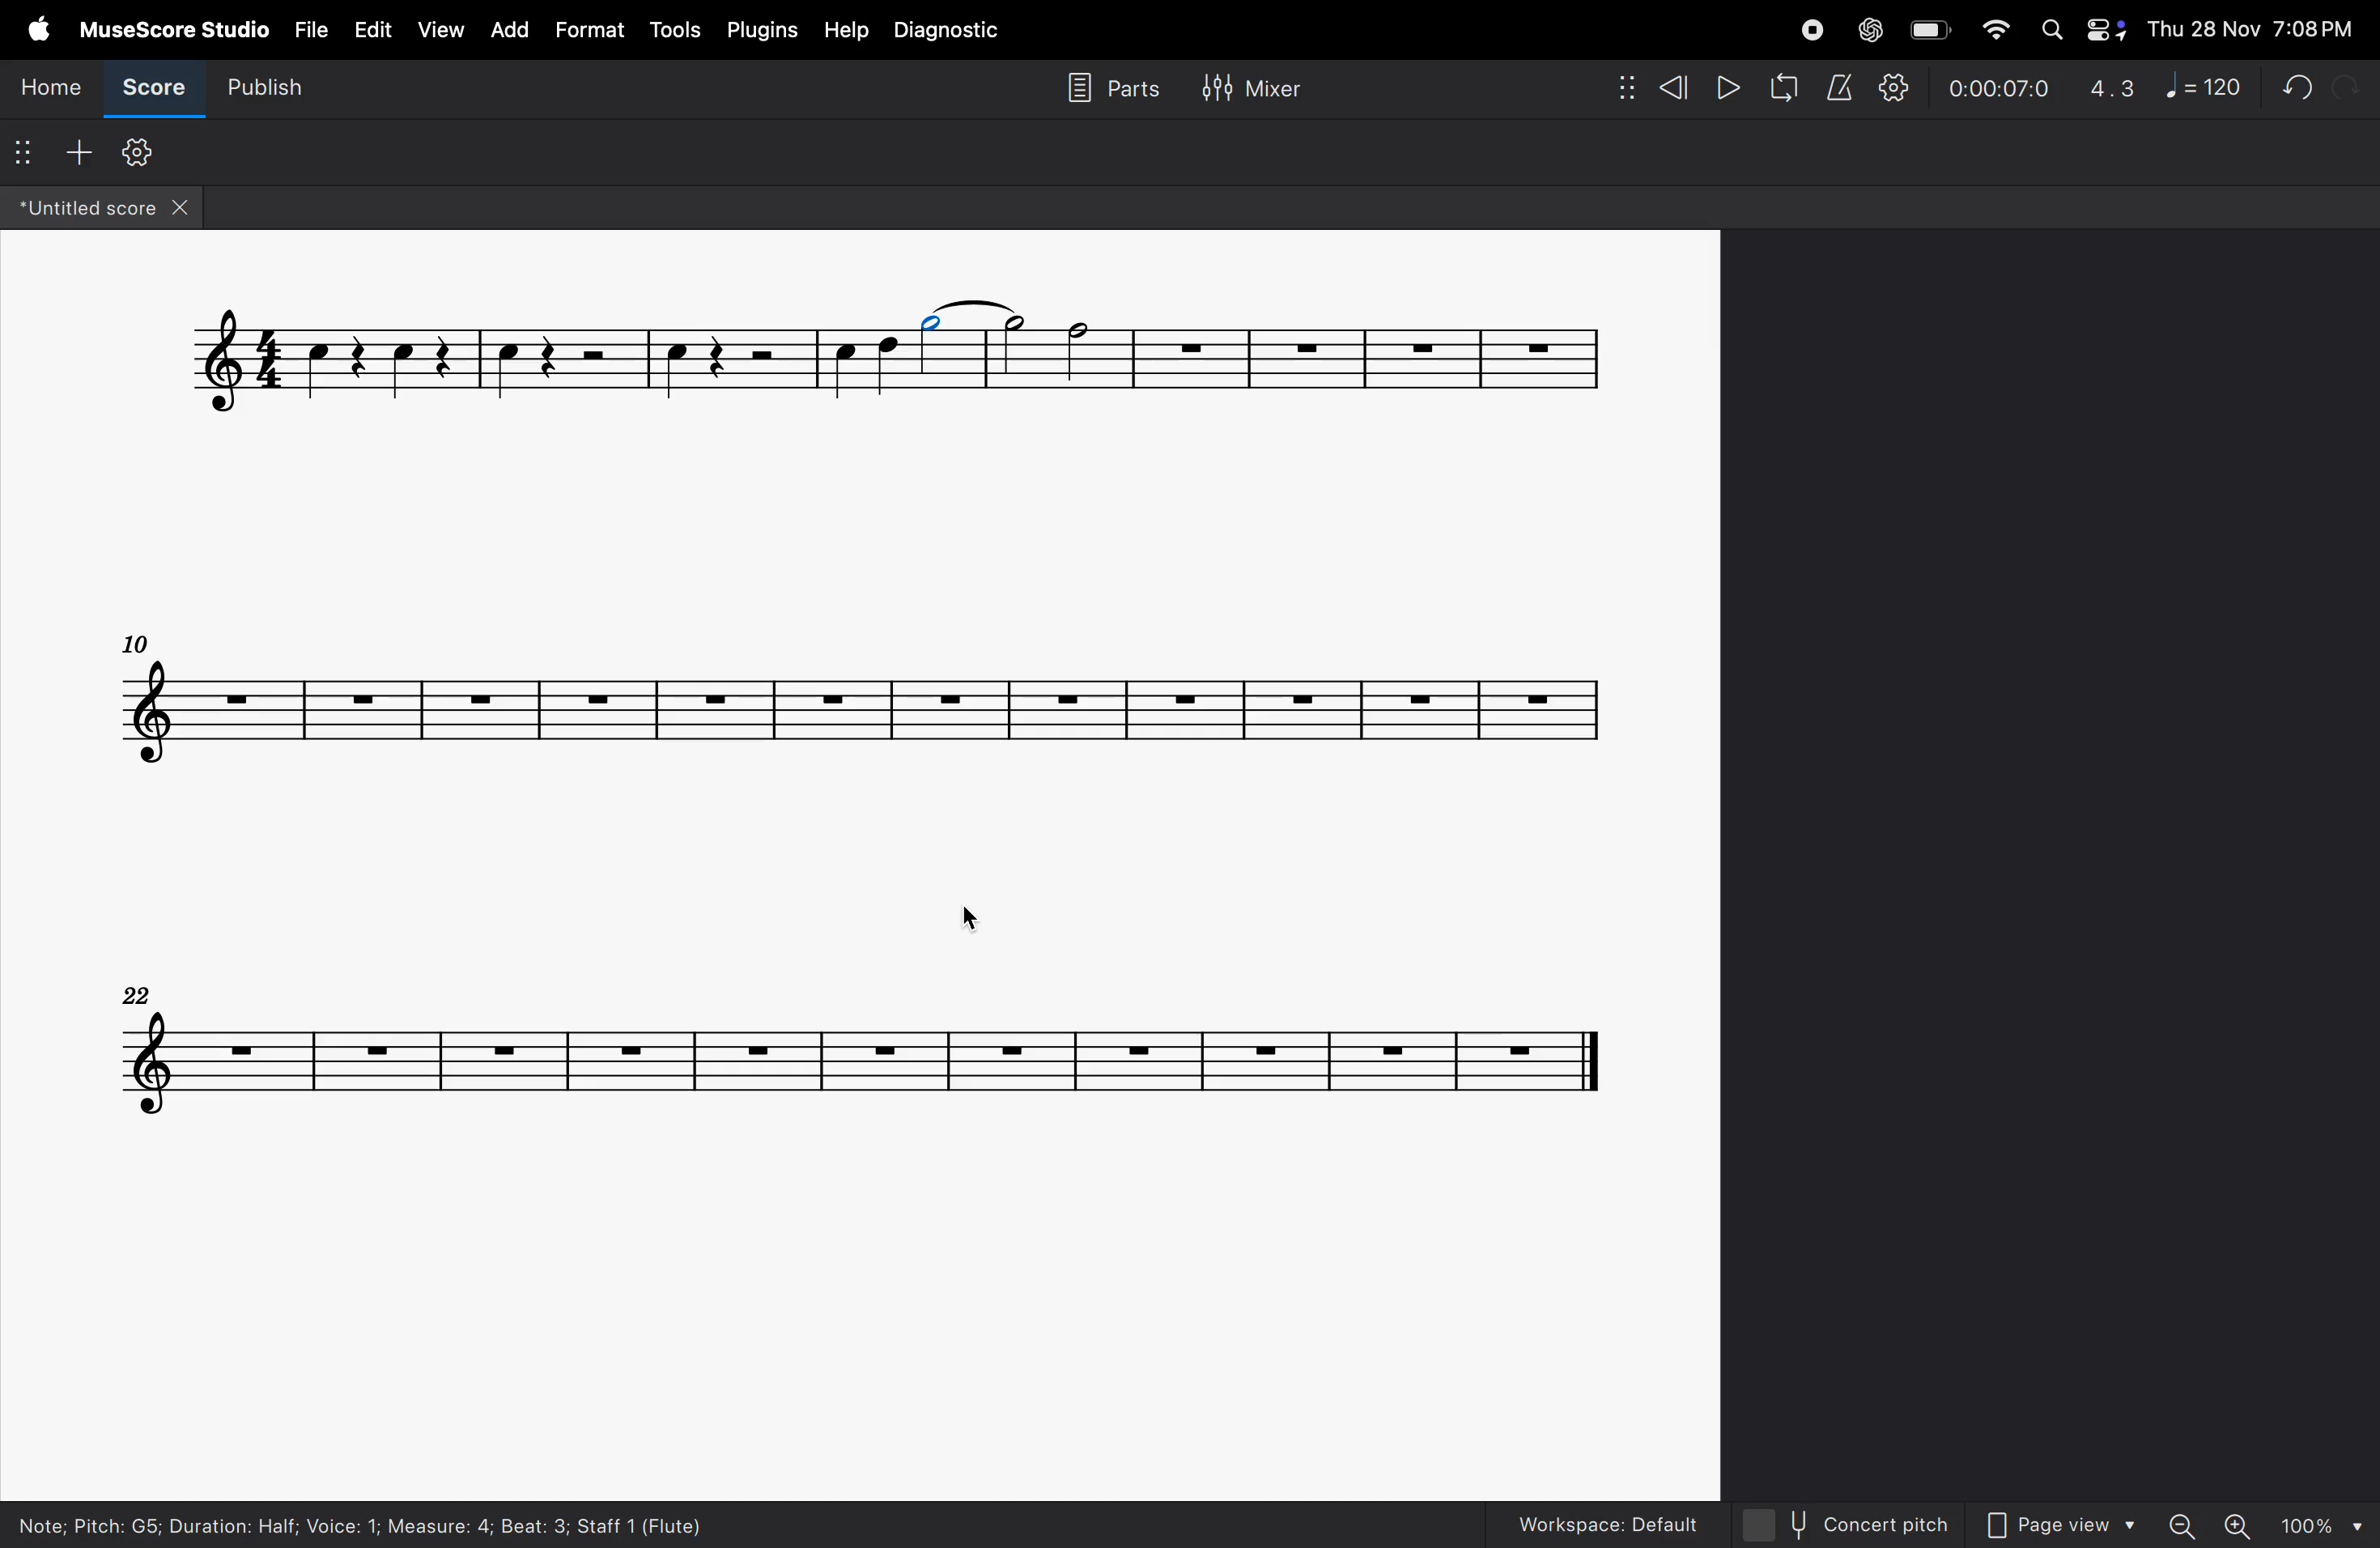 Image resolution: width=2380 pixels, height=1548 pixels. What do you see at coordinates (441, 27) in the screenshot?
I see `view` at bounding box center [441, 27].